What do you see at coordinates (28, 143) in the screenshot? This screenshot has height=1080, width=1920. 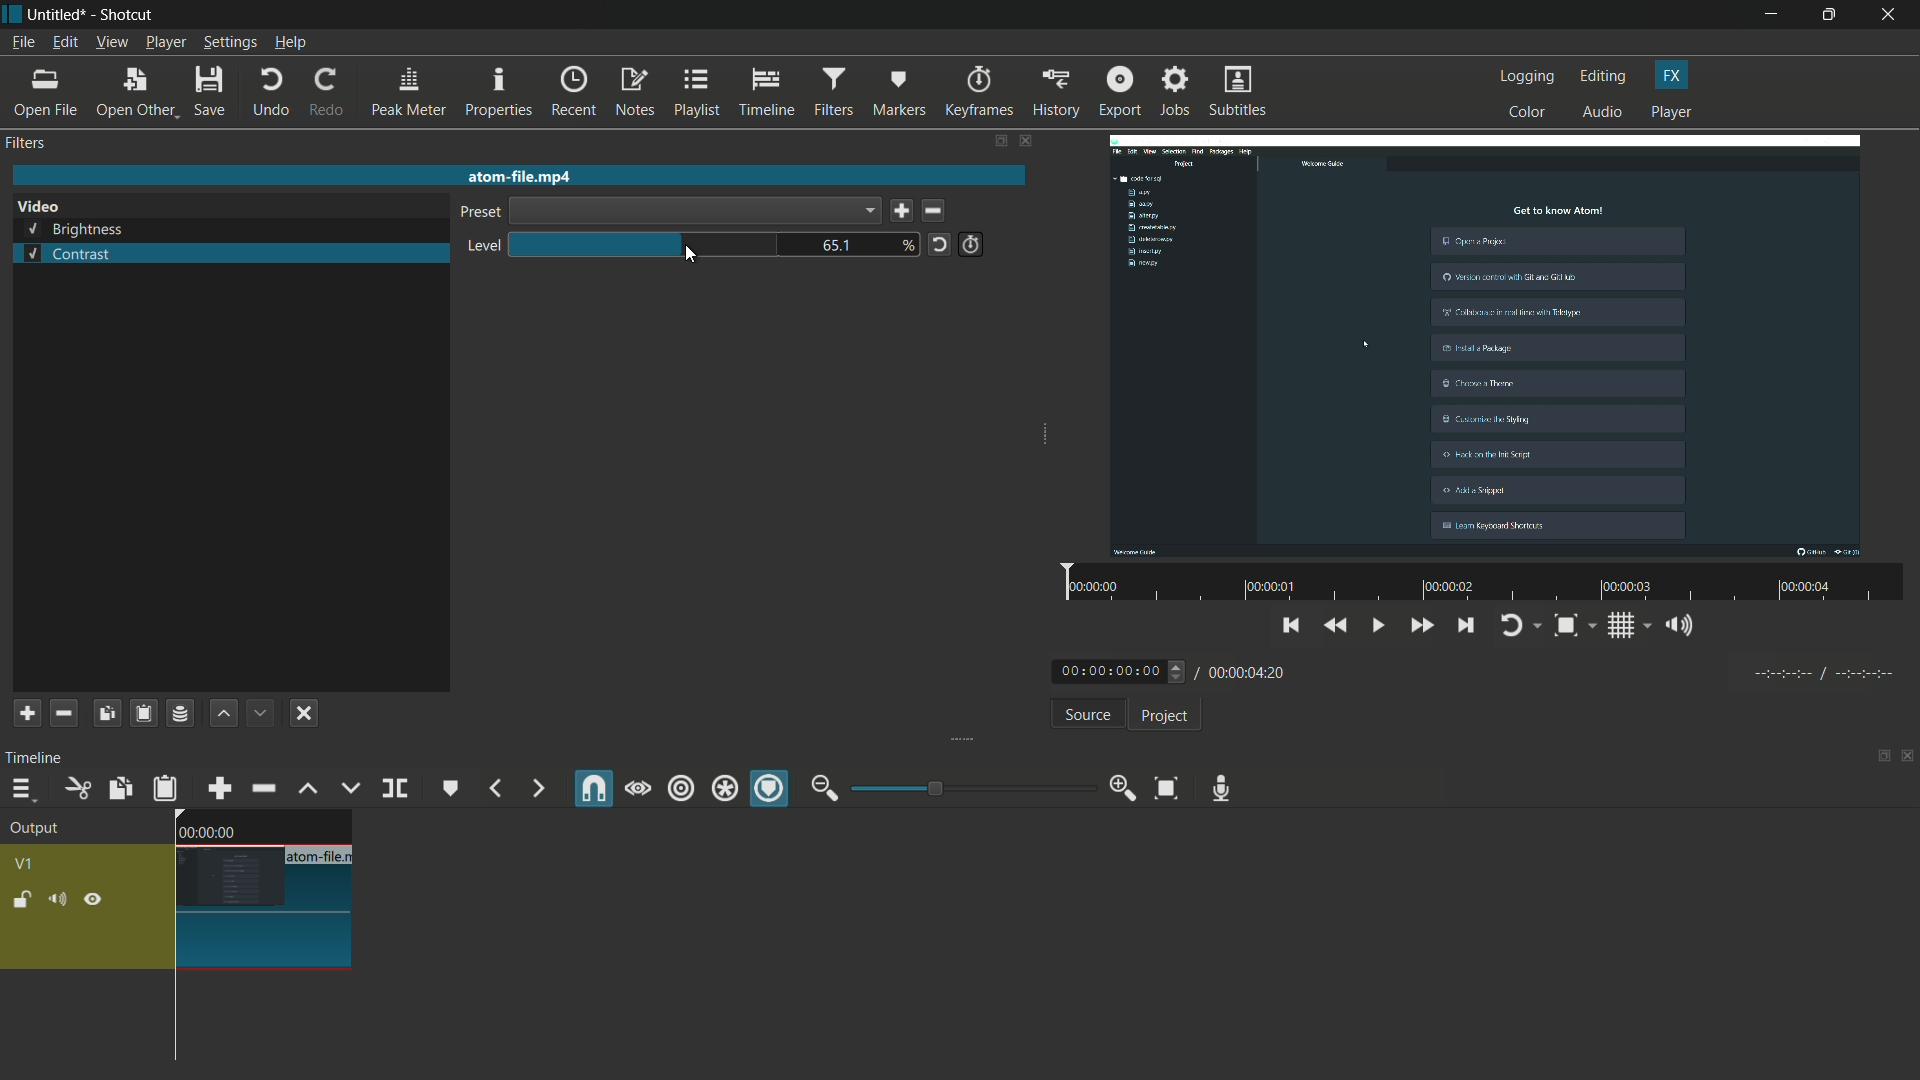 I see `filters` at bounding box center [28, 143].